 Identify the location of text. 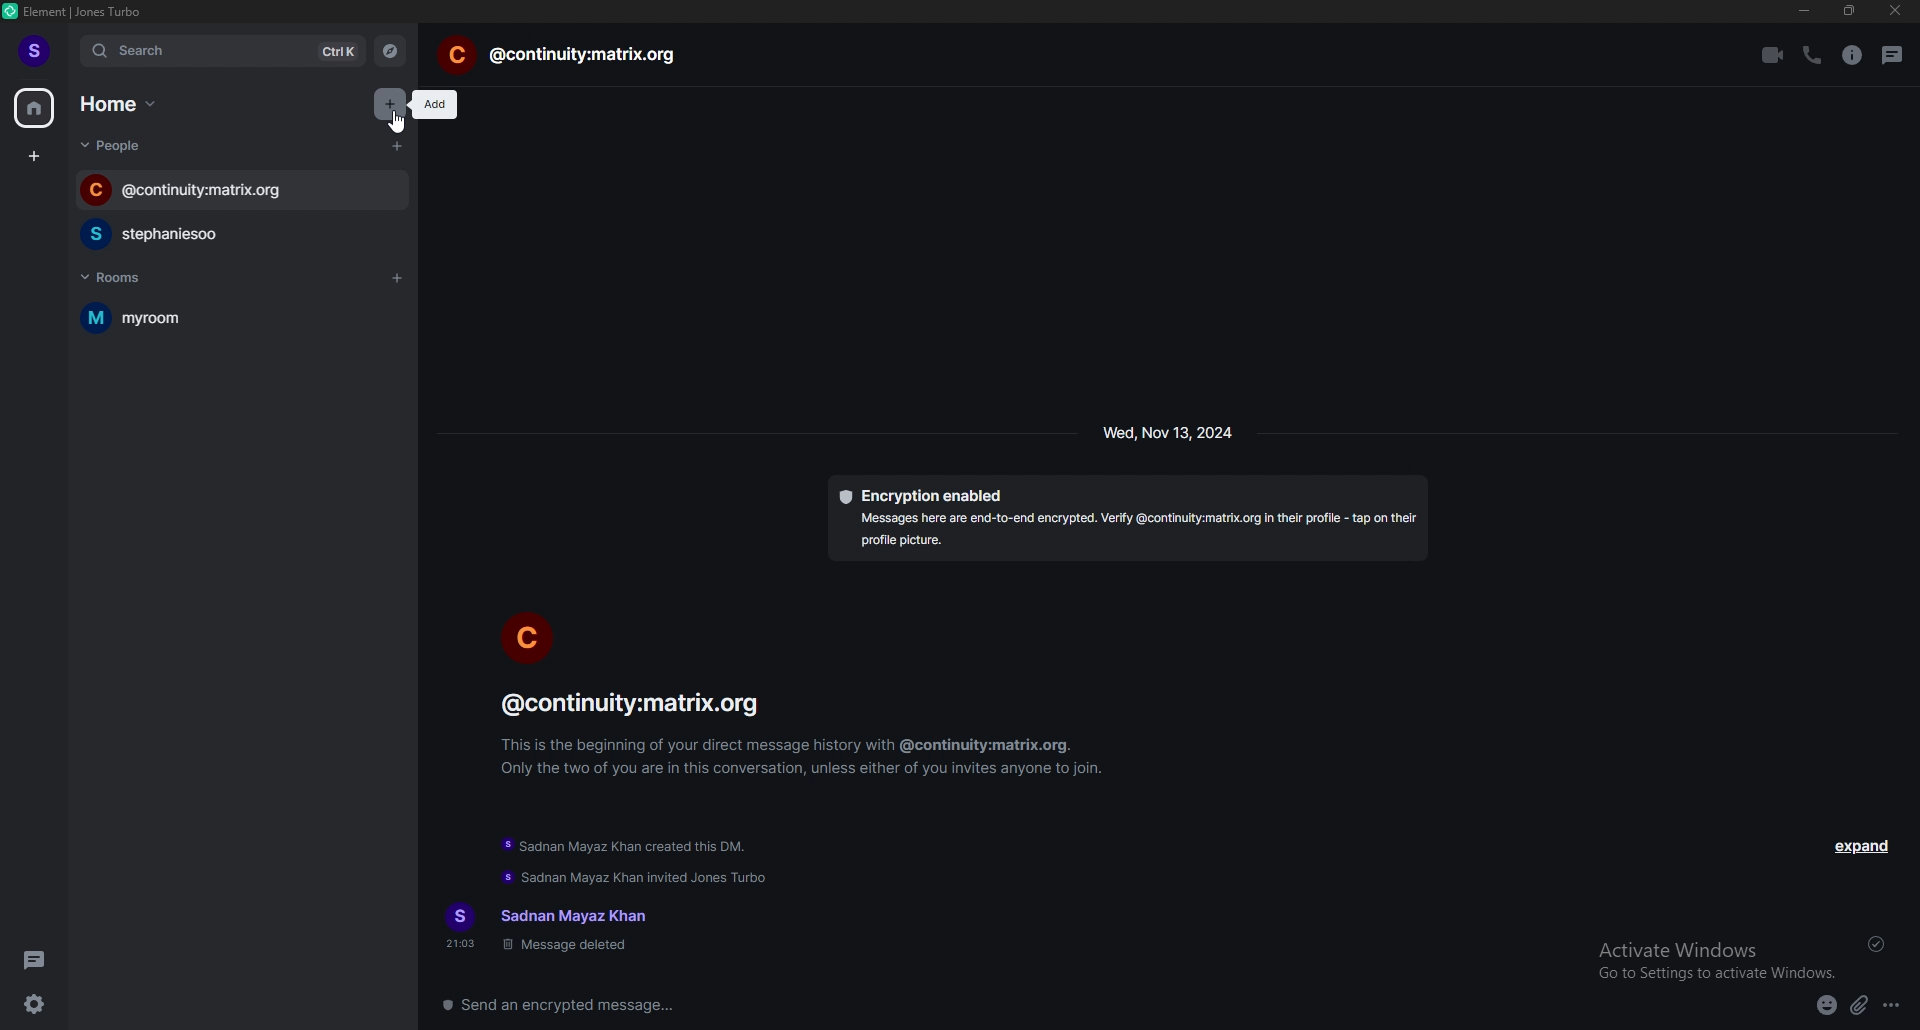
(552, 929).